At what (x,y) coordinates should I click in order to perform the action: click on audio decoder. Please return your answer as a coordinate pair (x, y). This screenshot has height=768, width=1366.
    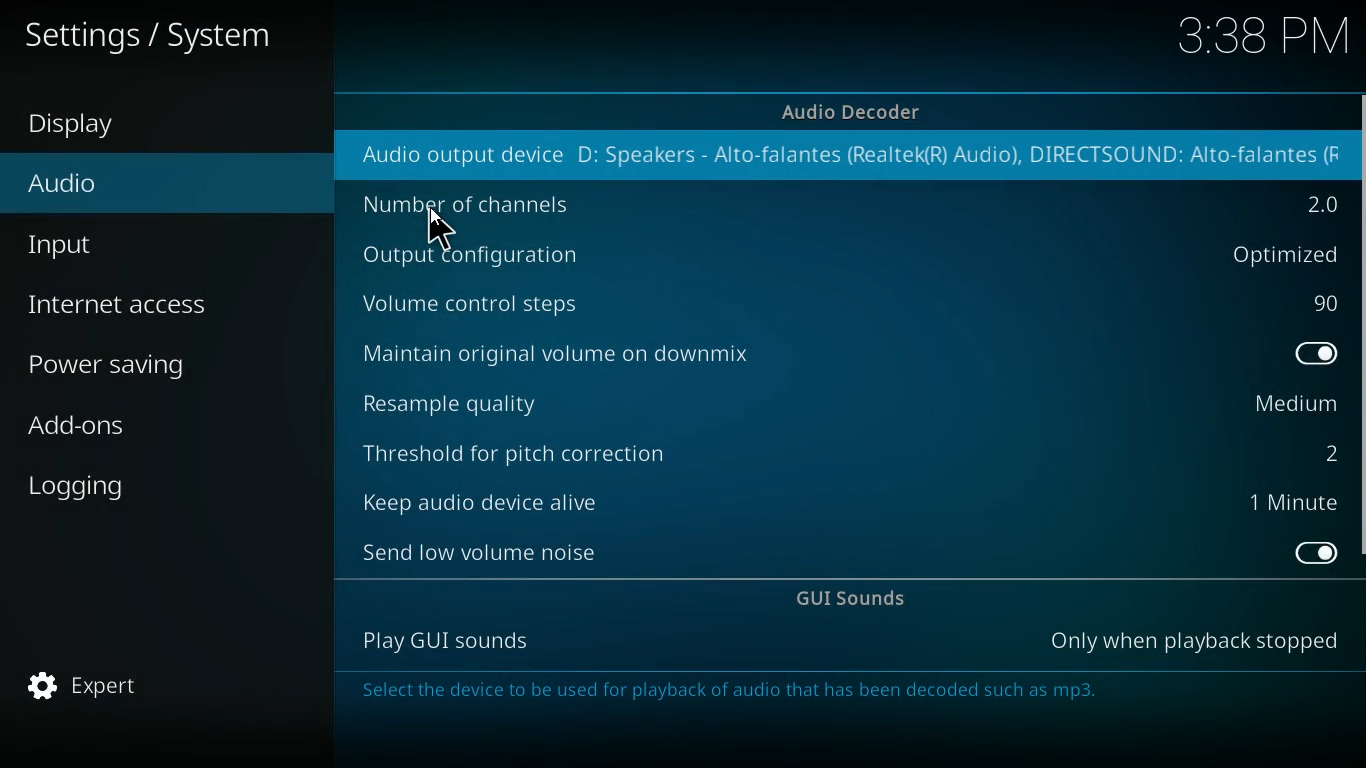
    Looking at the image, I should click on (855, 111).